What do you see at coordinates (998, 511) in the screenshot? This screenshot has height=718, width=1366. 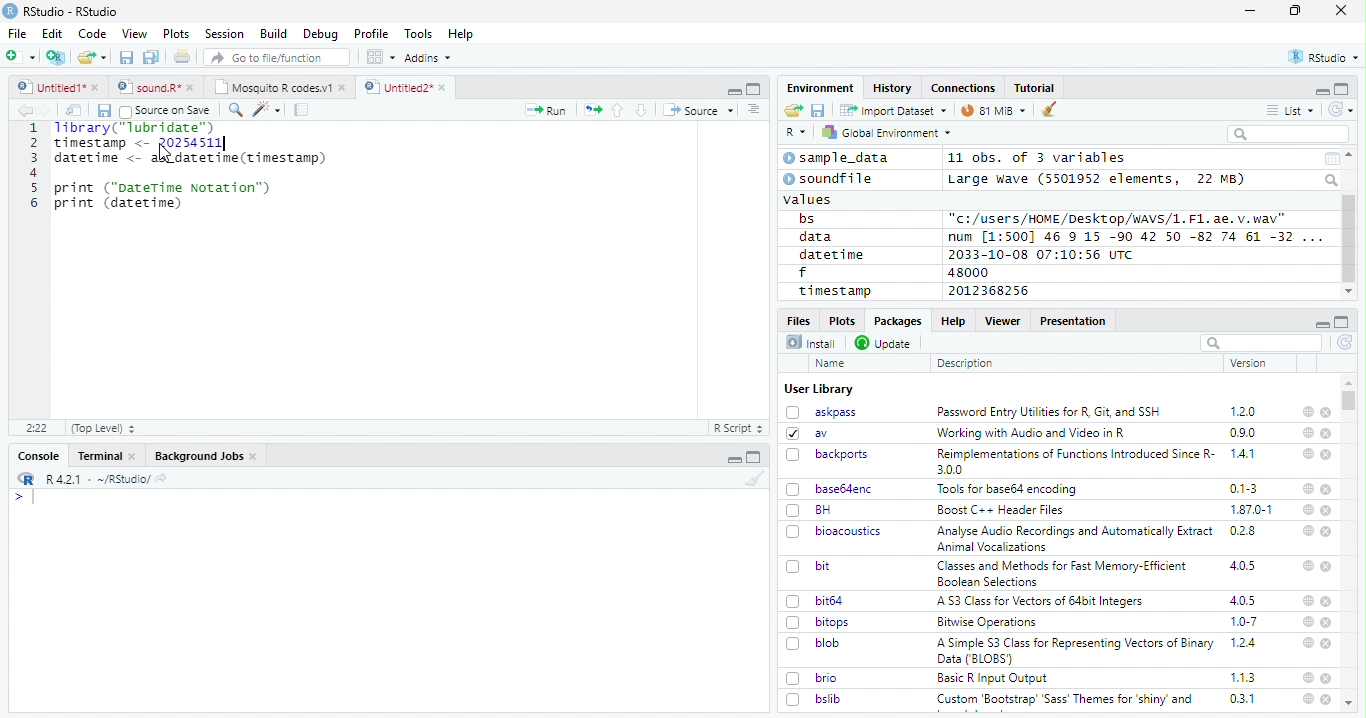 I see `Boost C++ Header Files` at bounding box center [998, 511].